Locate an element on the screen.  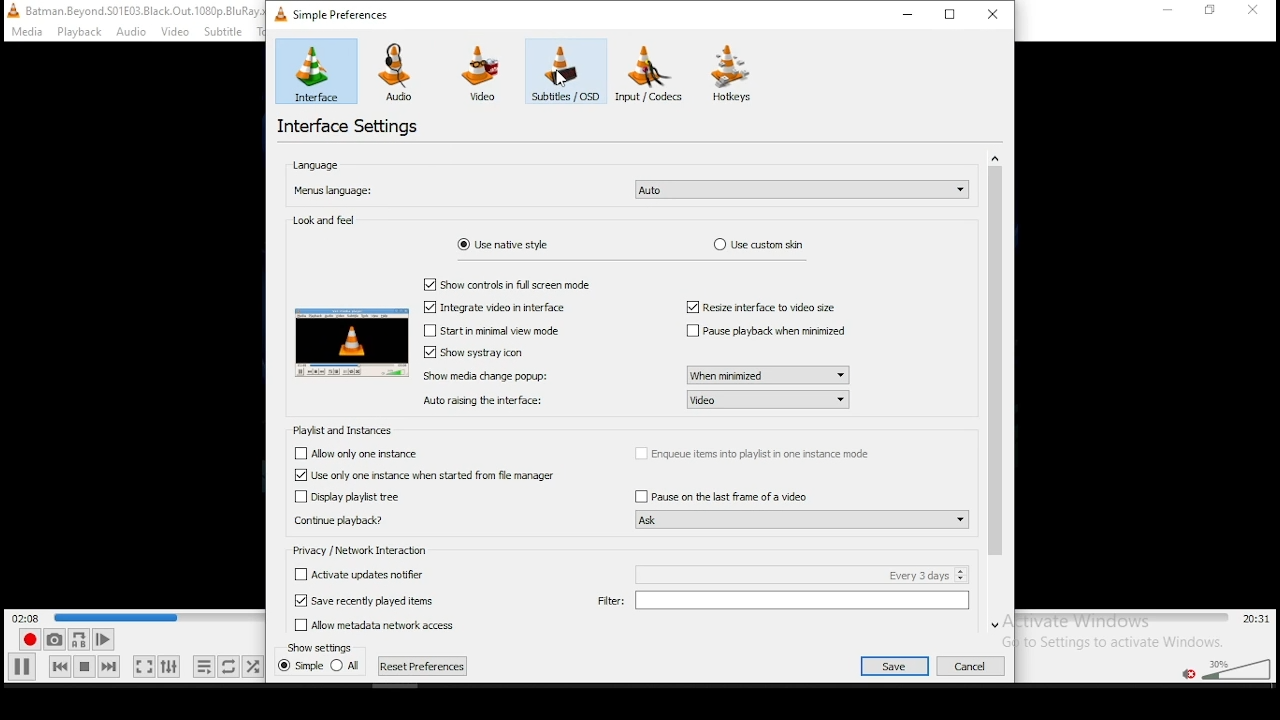
interface is located at coordinates (316, 71).